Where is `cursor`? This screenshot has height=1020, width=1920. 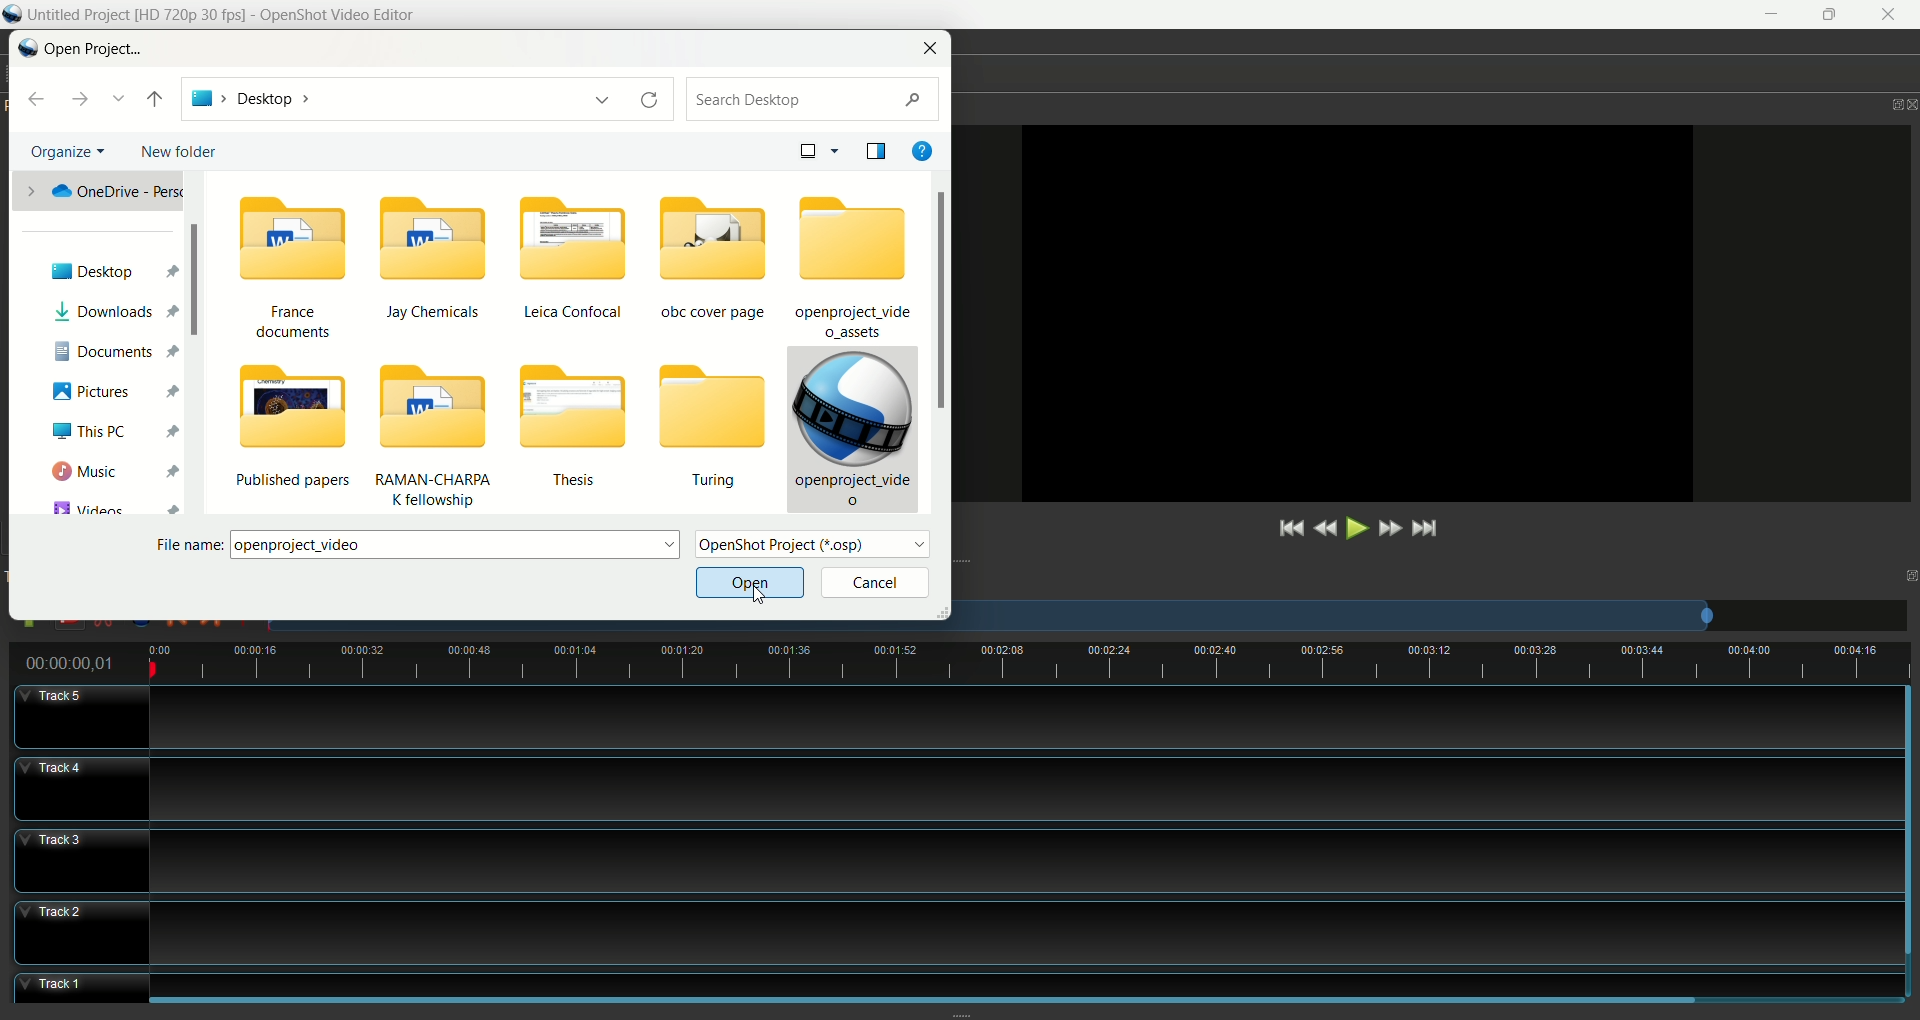 cursor is located at coordinates (759, 596).